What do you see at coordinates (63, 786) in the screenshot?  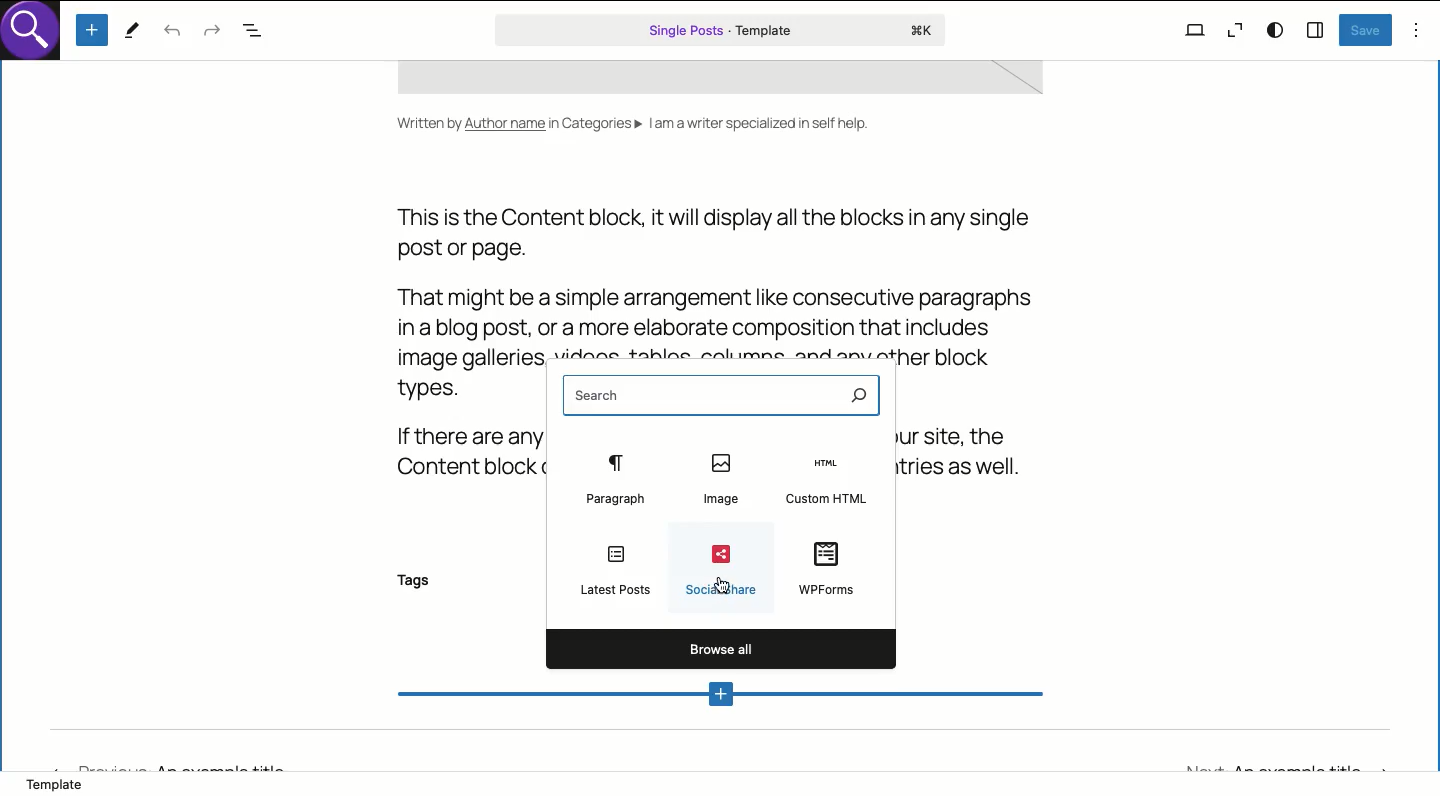 I see `Template` at bounding box center [63, 786].